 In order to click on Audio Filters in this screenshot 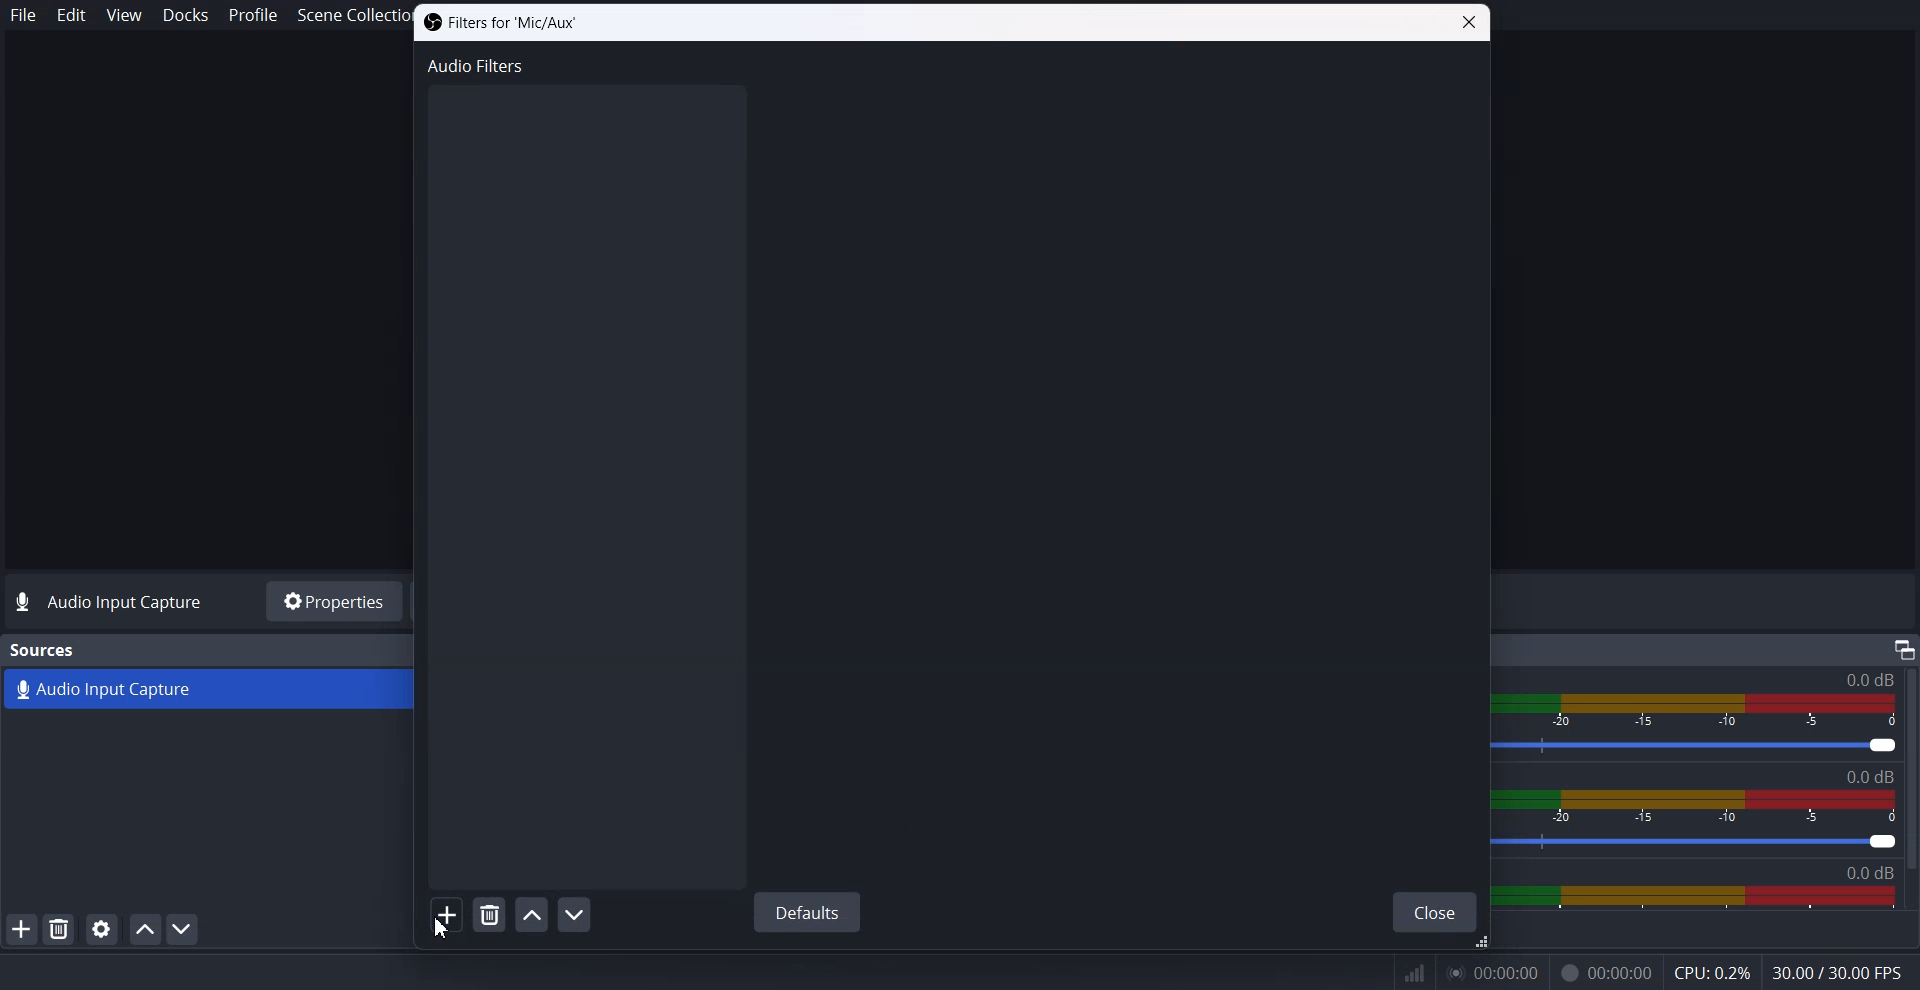, I will do `click(477, 64)`.